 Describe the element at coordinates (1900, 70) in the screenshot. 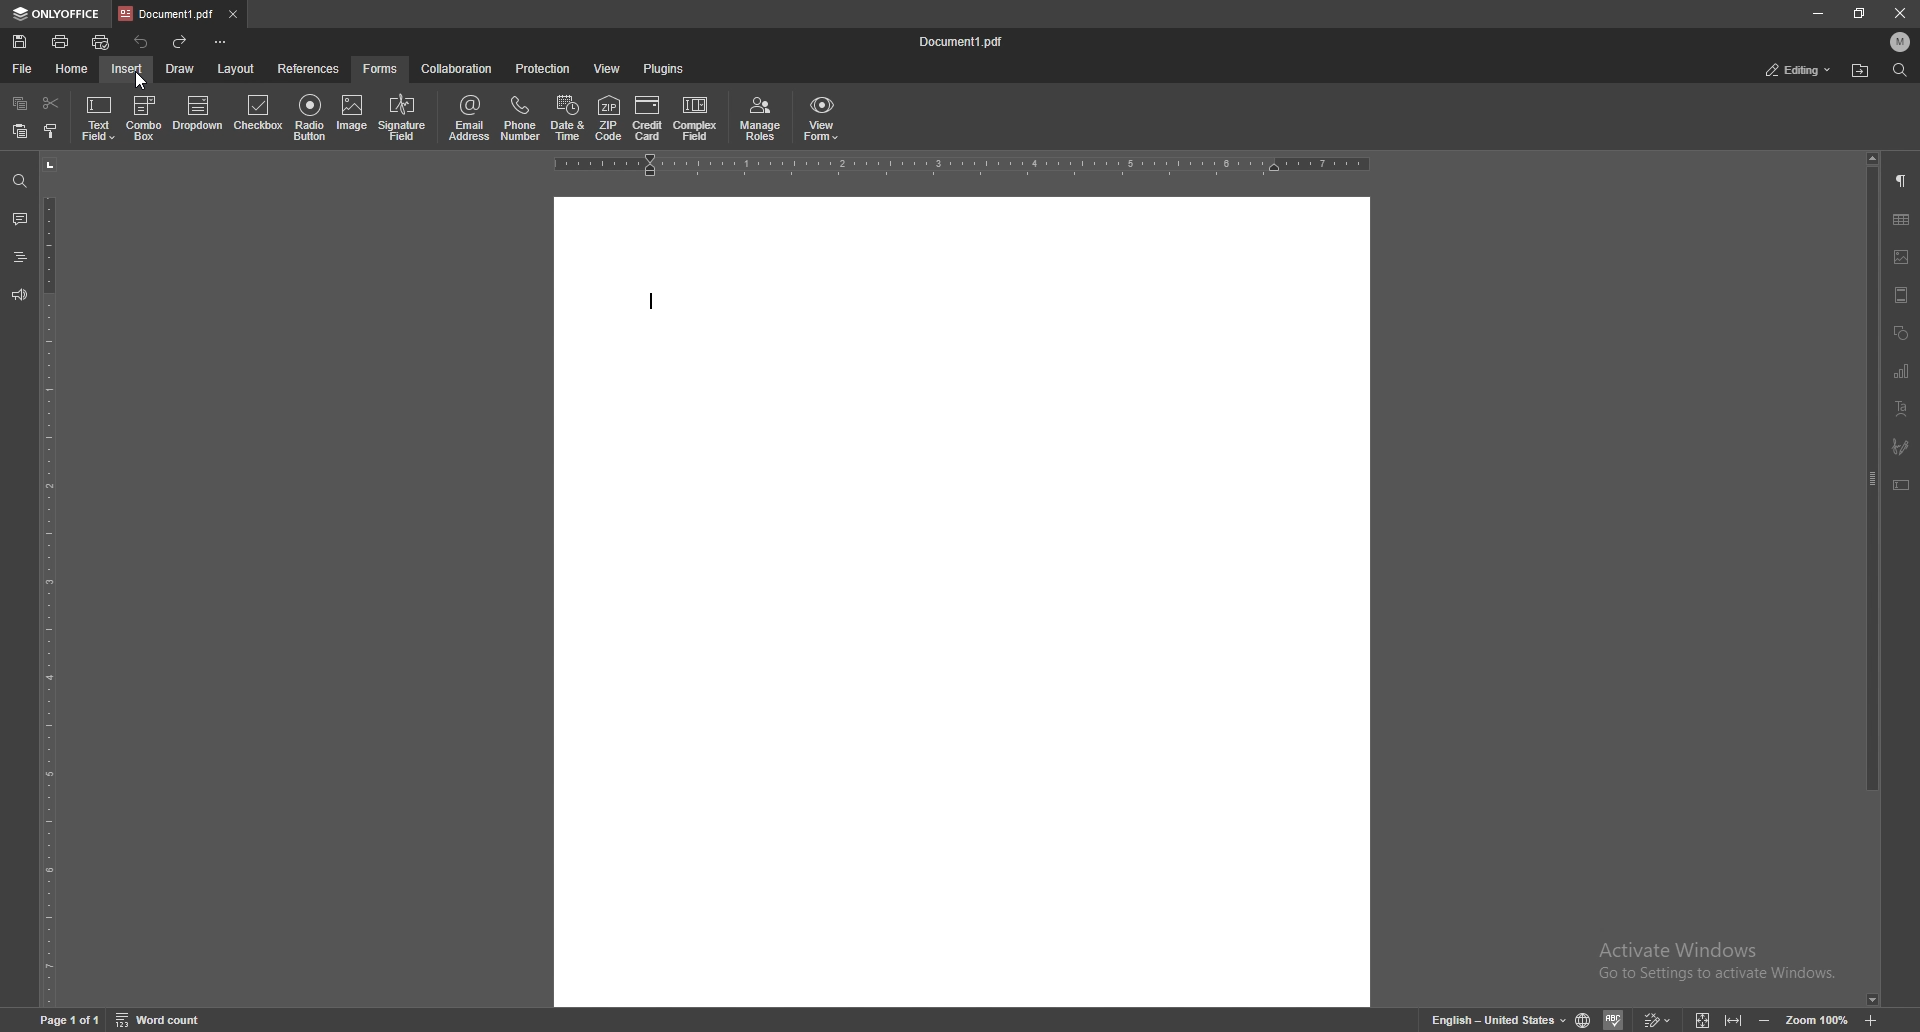

I see `find` at that location.